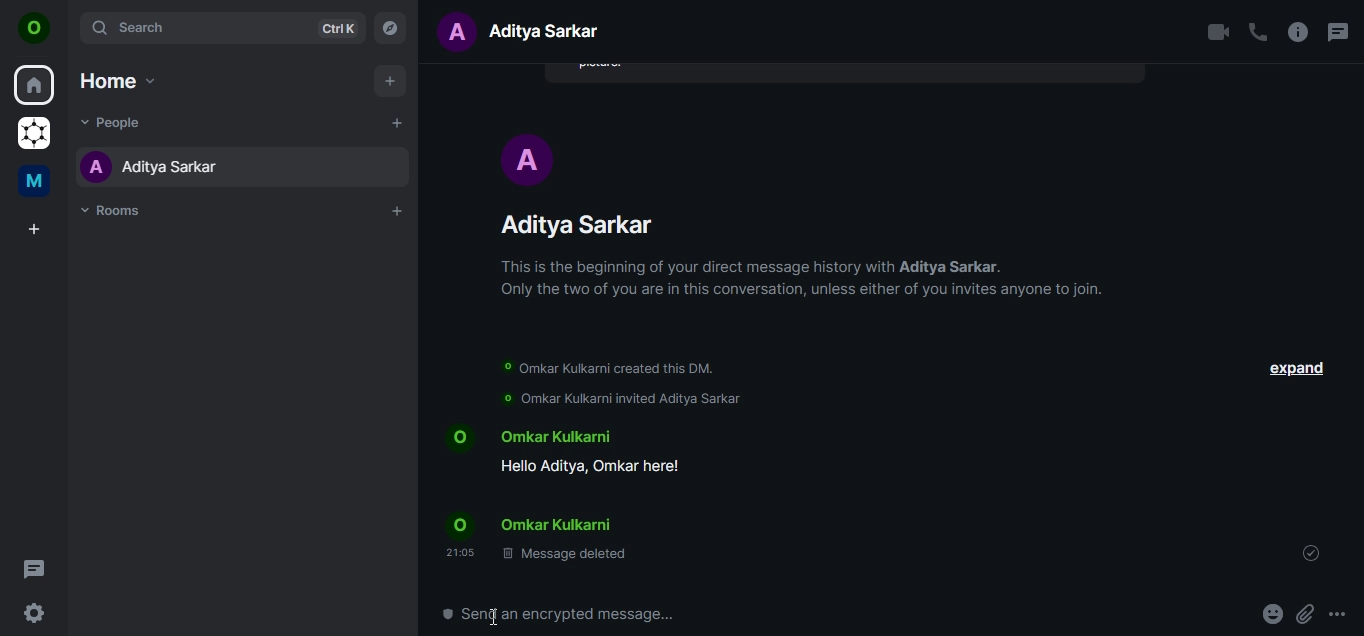 The width and height of the screenshot is (1364, 636). What do you see at coordinates (114, 124) in the screenshot?
I see `people` at bounding box center [114, 124].